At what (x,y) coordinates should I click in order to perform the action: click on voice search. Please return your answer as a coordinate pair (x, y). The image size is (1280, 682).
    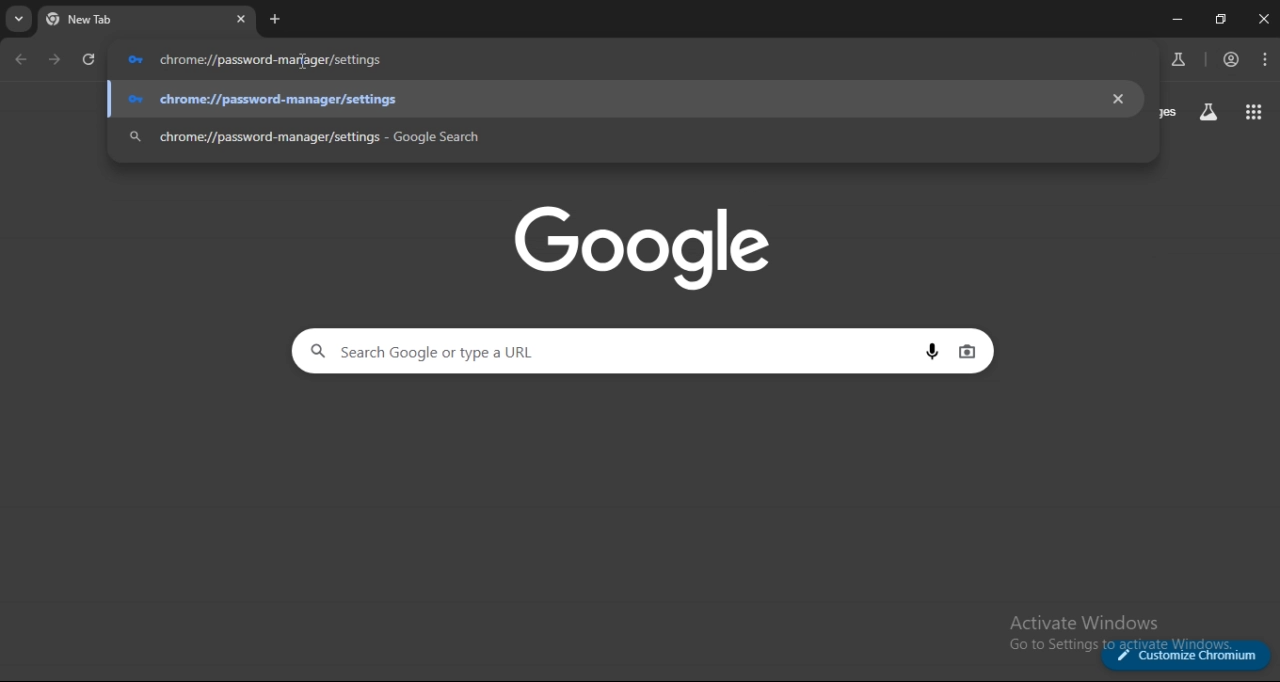
    Looking at the image, I should click on (936, 353).